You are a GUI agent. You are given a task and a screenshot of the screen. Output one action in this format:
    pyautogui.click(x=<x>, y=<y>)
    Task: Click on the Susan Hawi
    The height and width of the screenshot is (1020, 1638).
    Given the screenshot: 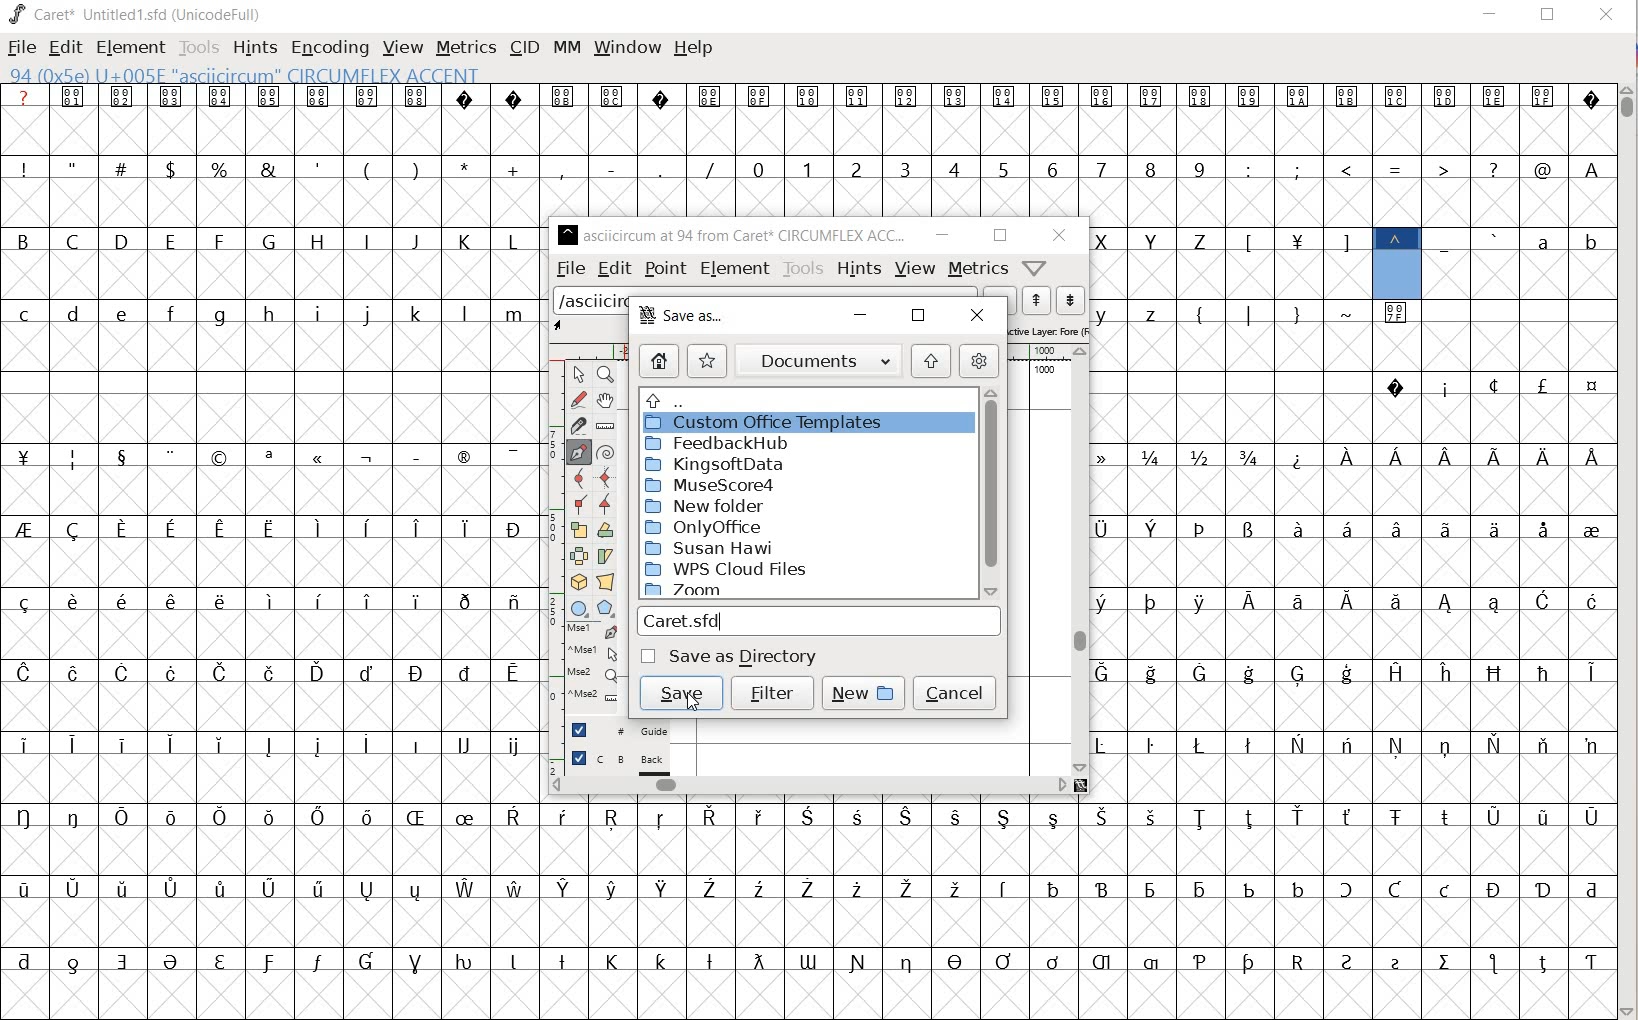 What is the action you would take?
    pyautogui.click(x=713, y=549)
    